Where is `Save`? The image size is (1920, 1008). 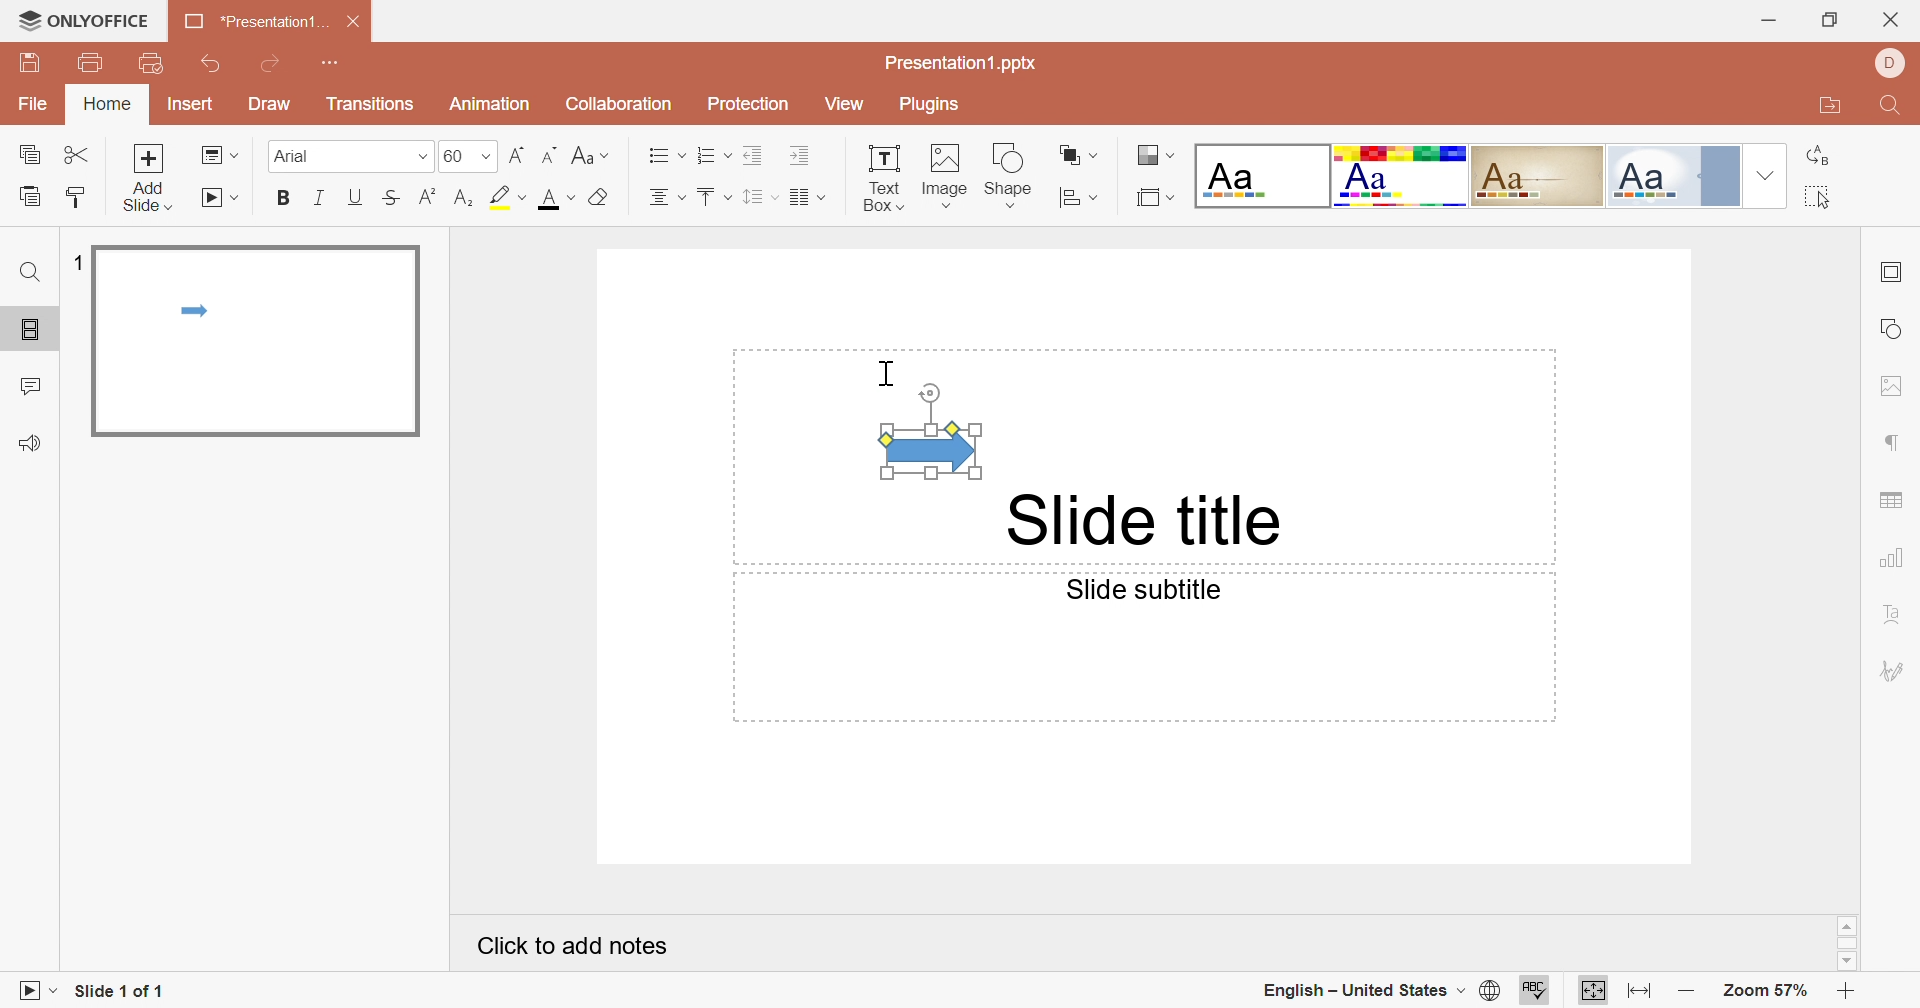
Save is located at coordinates (28, 60).